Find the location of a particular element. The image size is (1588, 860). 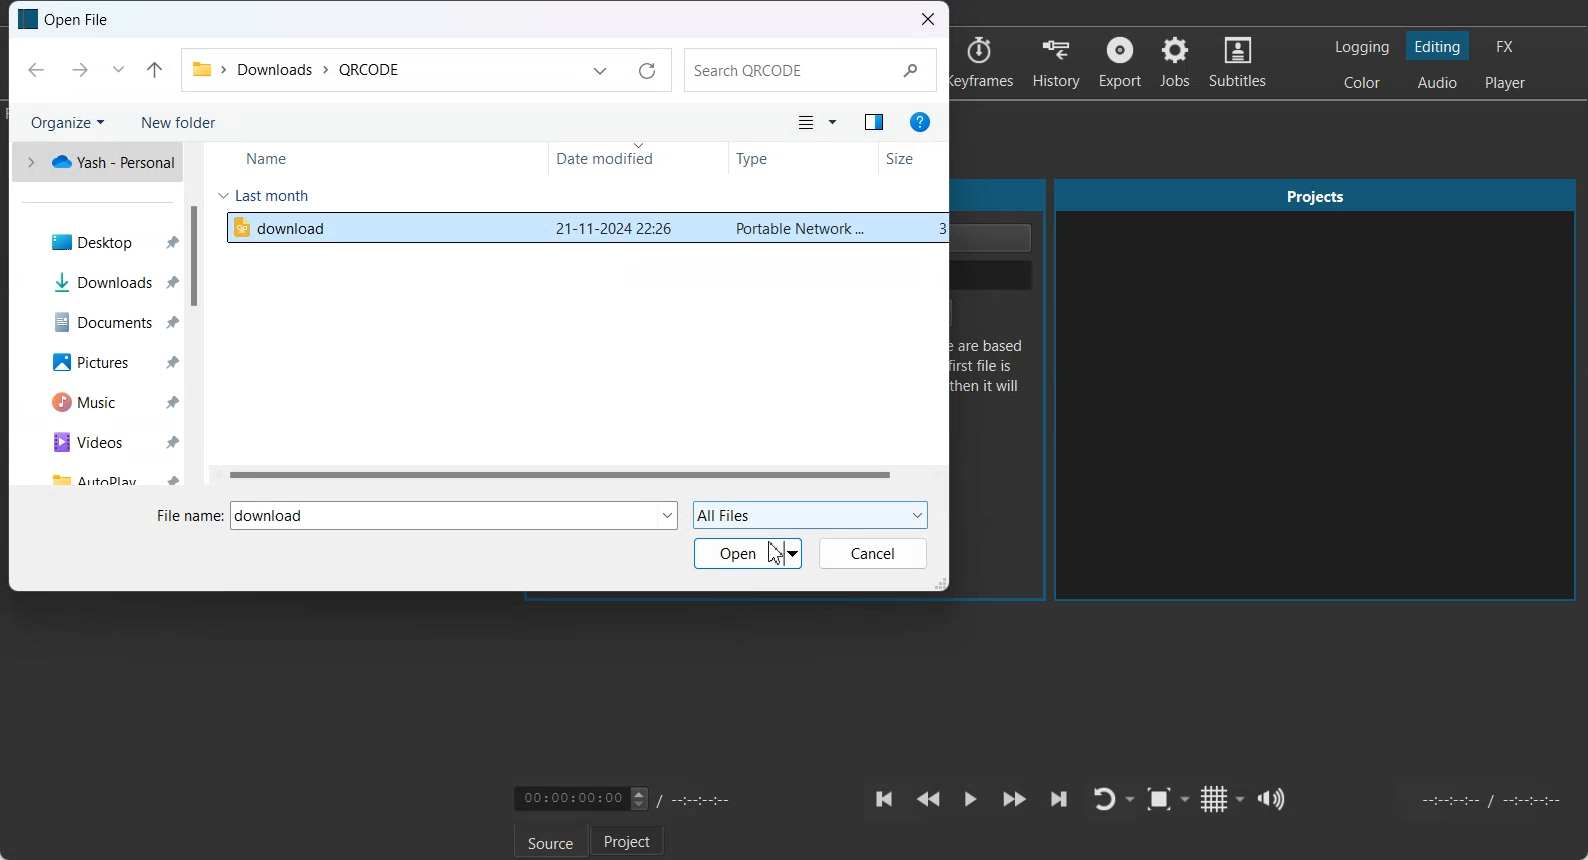

One drive file is located at coordinates (96, 163).